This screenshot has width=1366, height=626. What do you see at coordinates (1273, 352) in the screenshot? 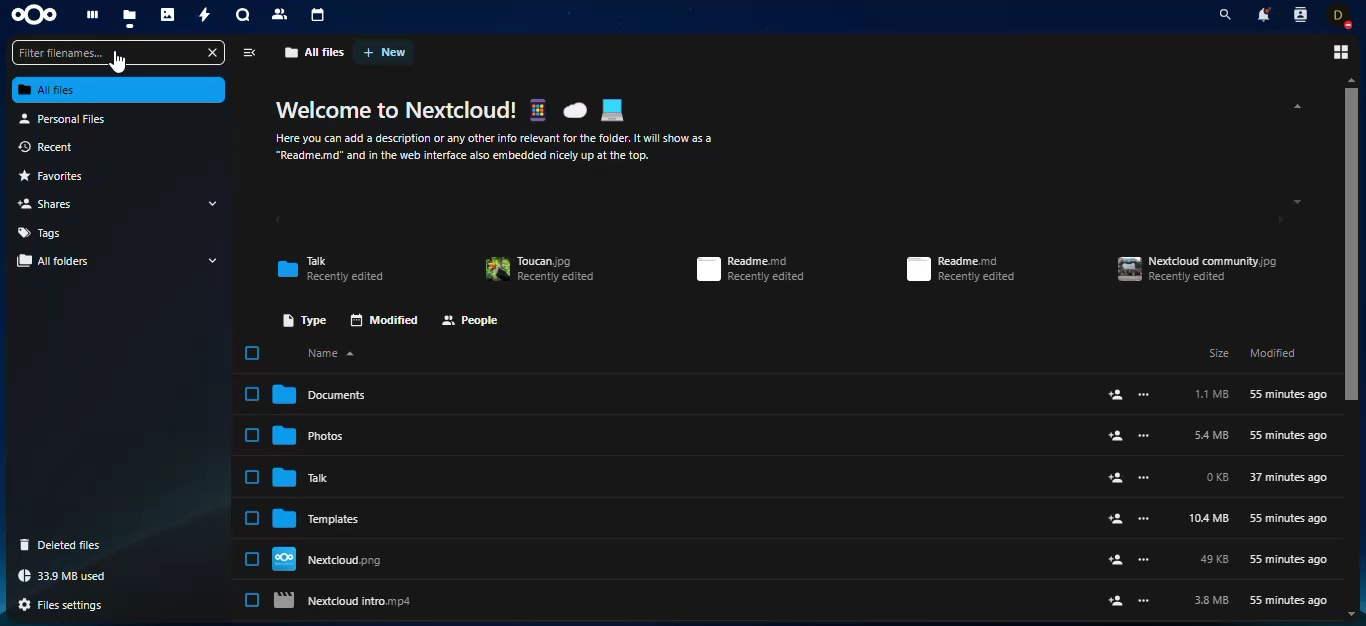
I see `Modified` at bounding box center [1273, 352].